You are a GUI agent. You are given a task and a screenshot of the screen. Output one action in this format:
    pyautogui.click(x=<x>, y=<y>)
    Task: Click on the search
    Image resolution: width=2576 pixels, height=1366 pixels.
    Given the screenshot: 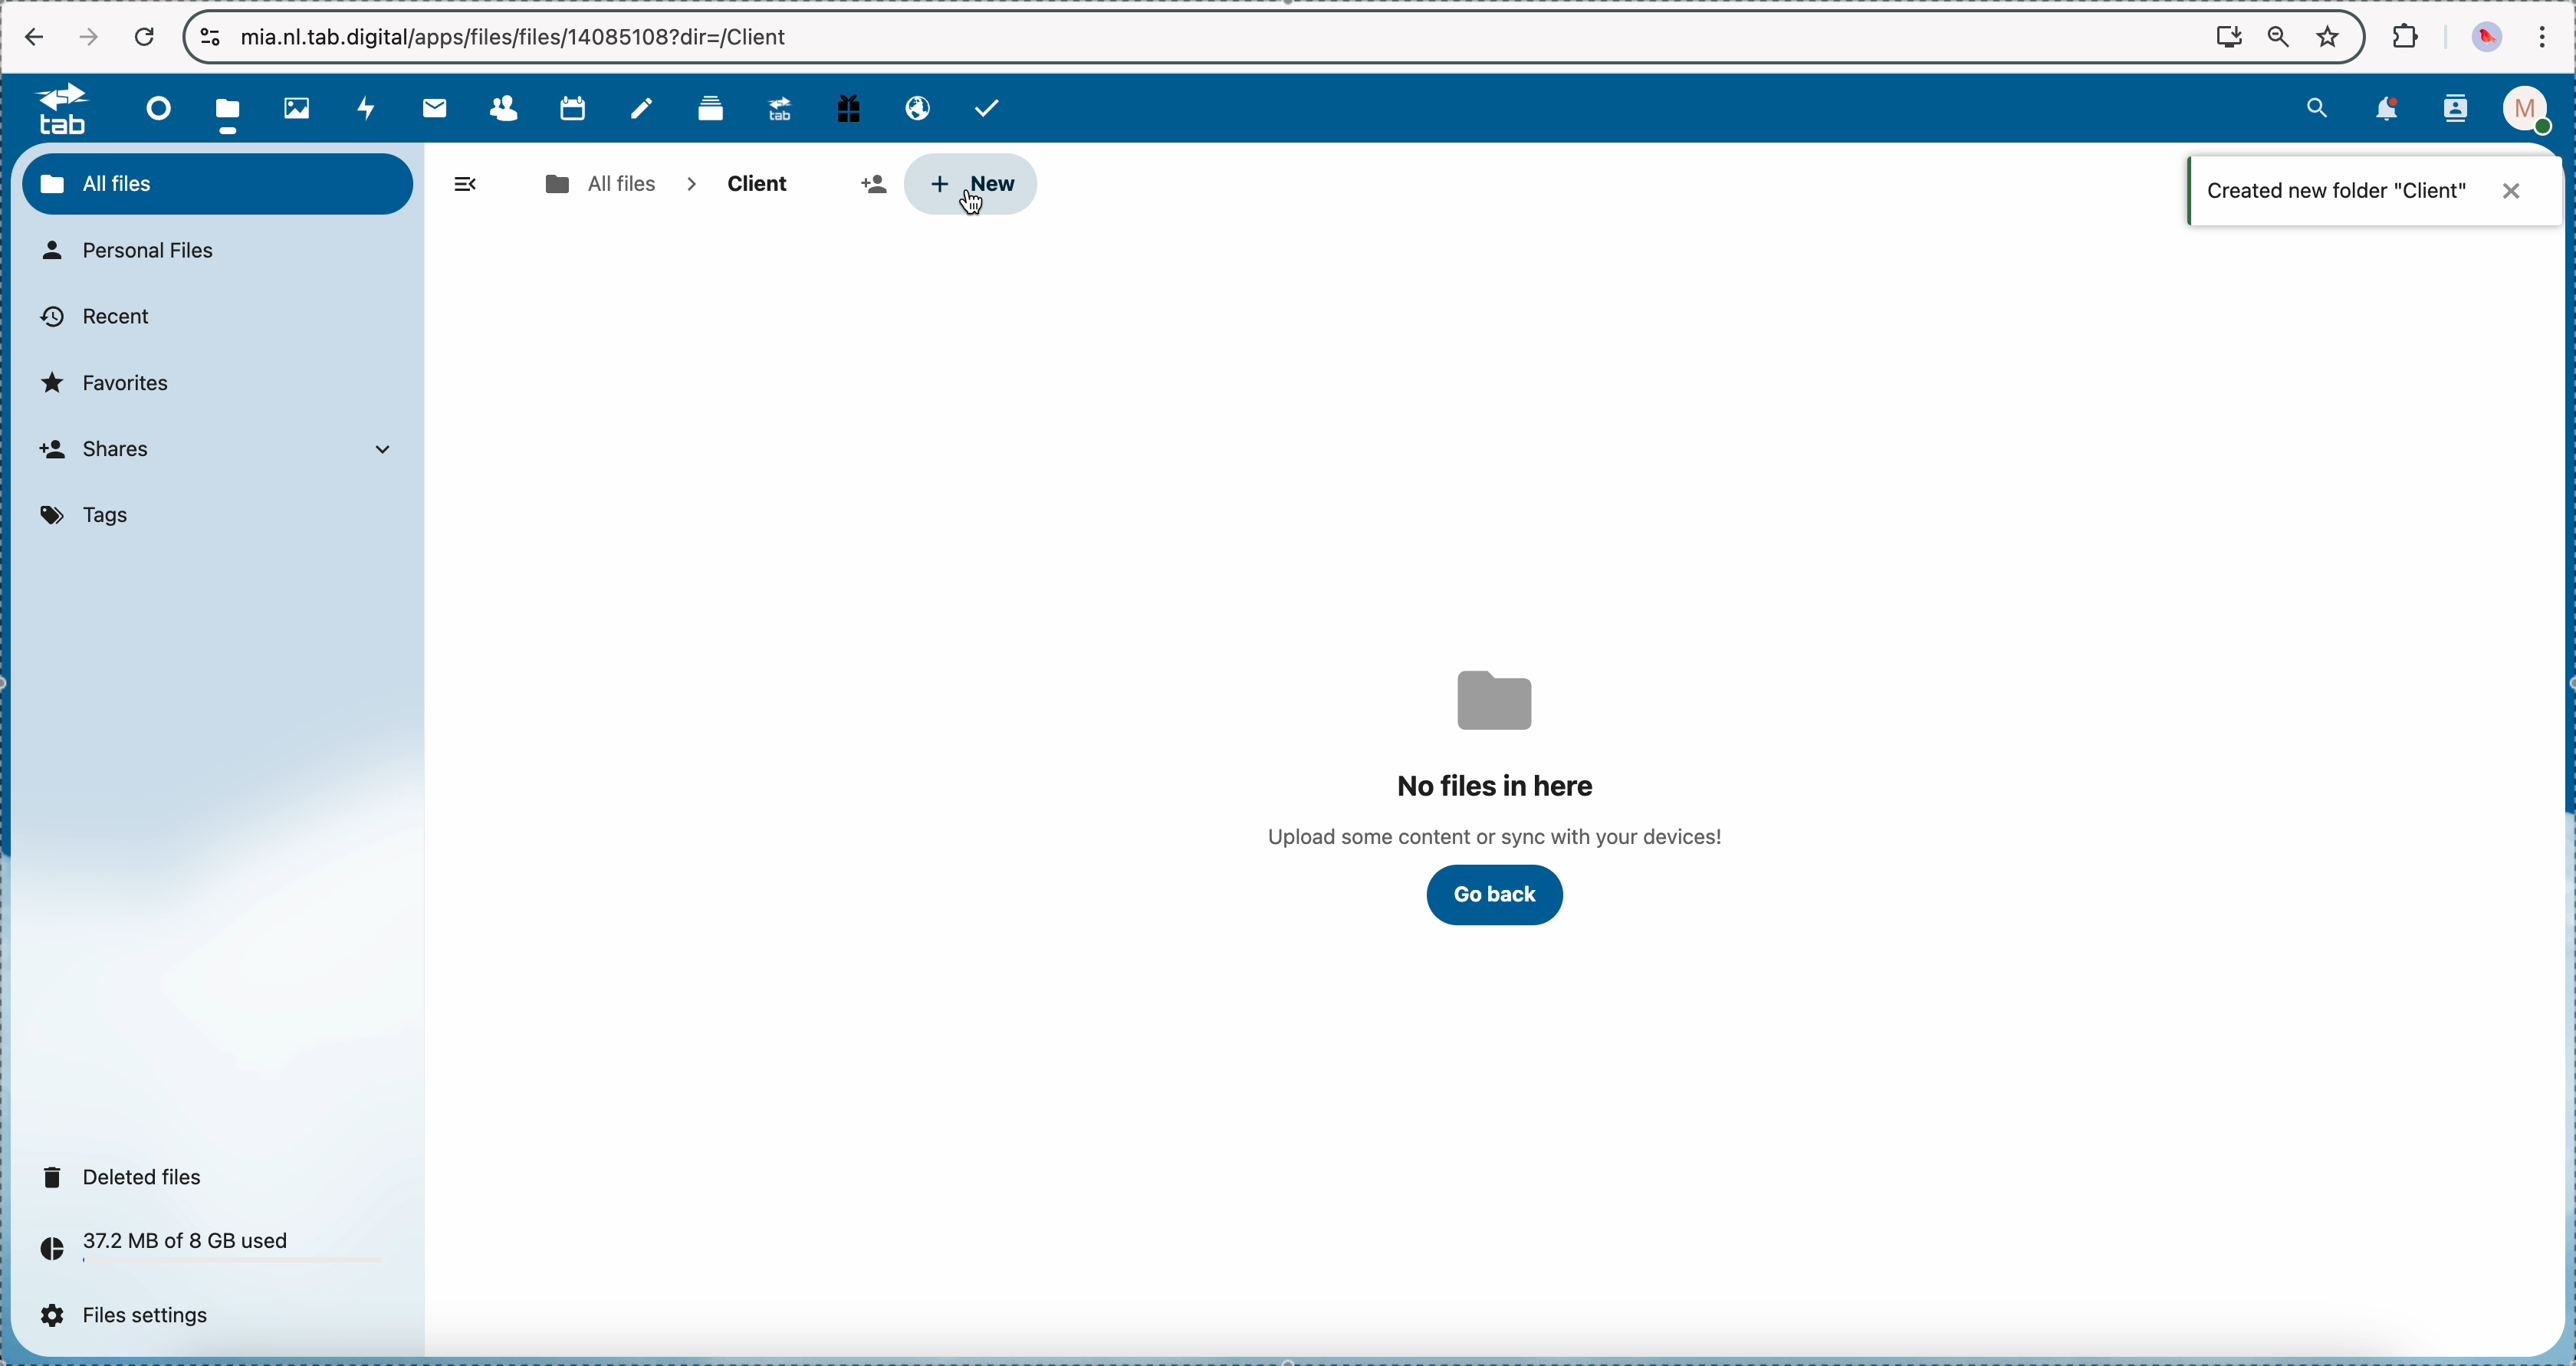 What is the action you would take?
    pyautogui.click(x=2317, y=106)
    